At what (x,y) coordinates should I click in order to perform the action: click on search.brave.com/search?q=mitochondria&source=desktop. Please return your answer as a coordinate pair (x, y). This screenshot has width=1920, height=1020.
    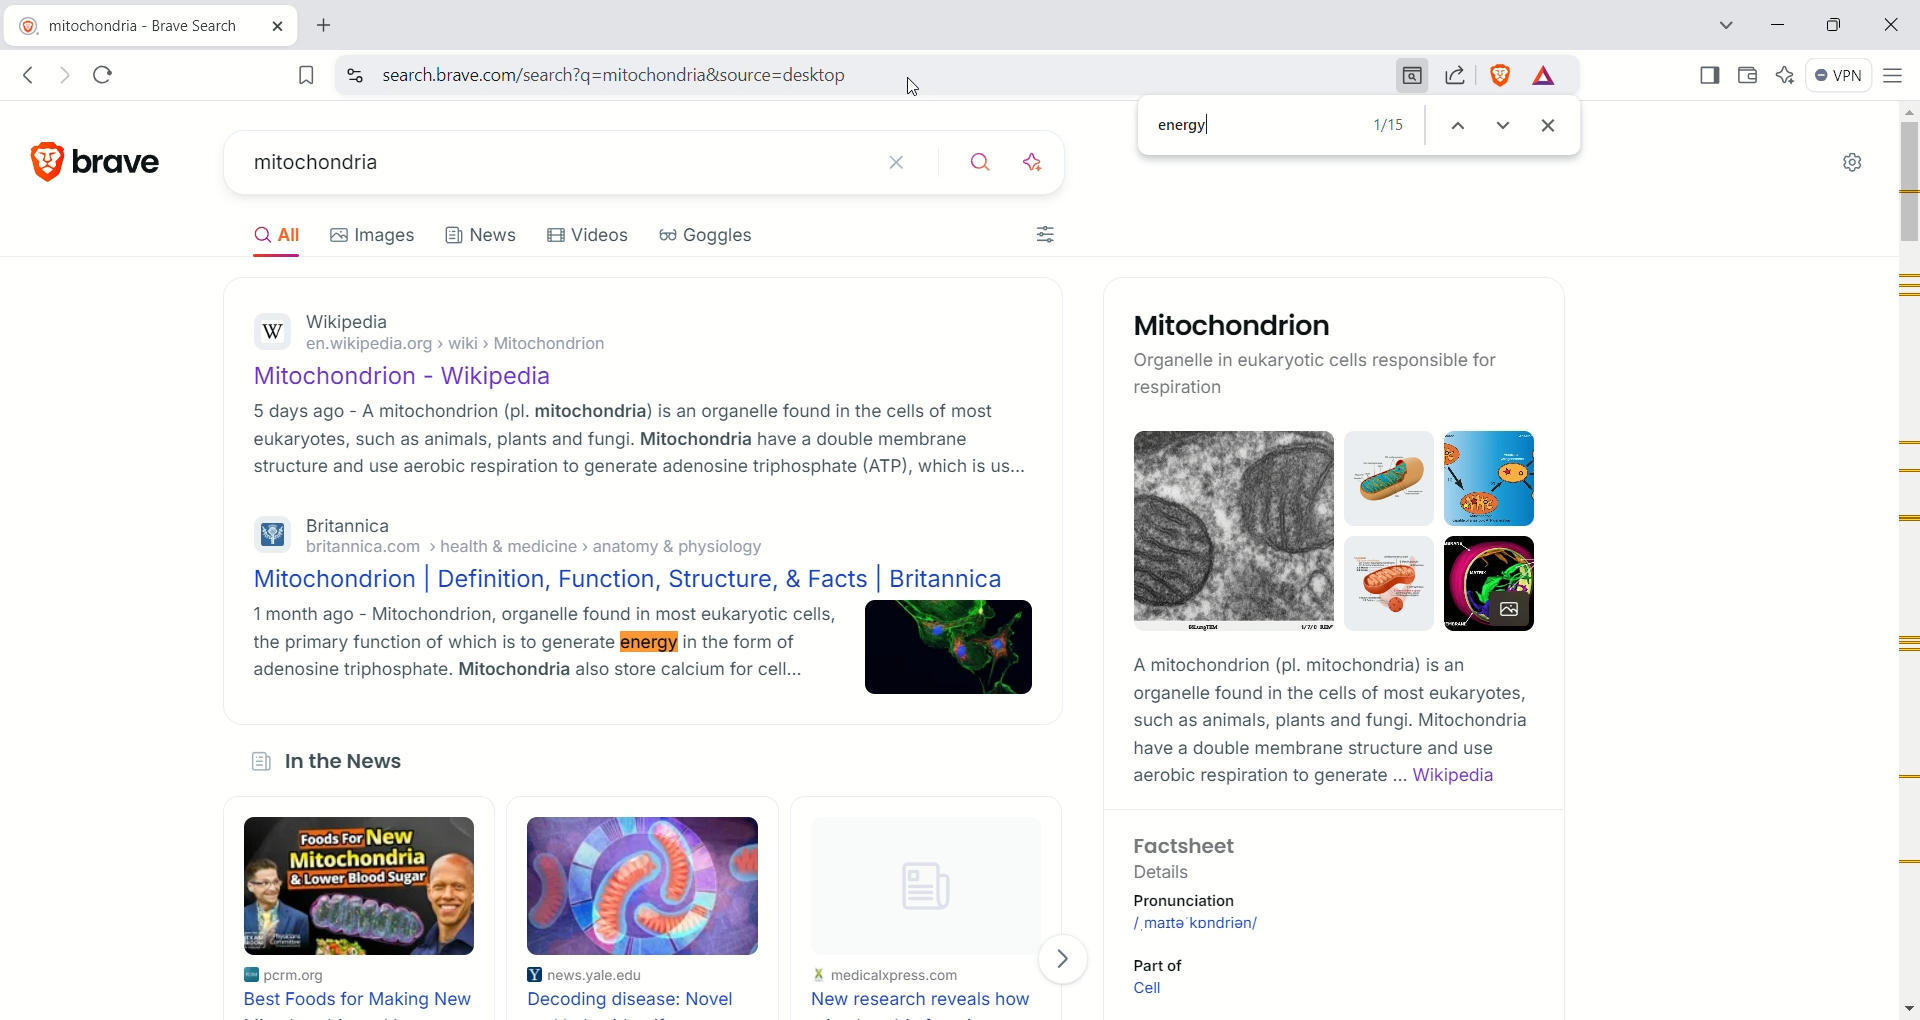
    Looking at the image, I should click on (881, 74).